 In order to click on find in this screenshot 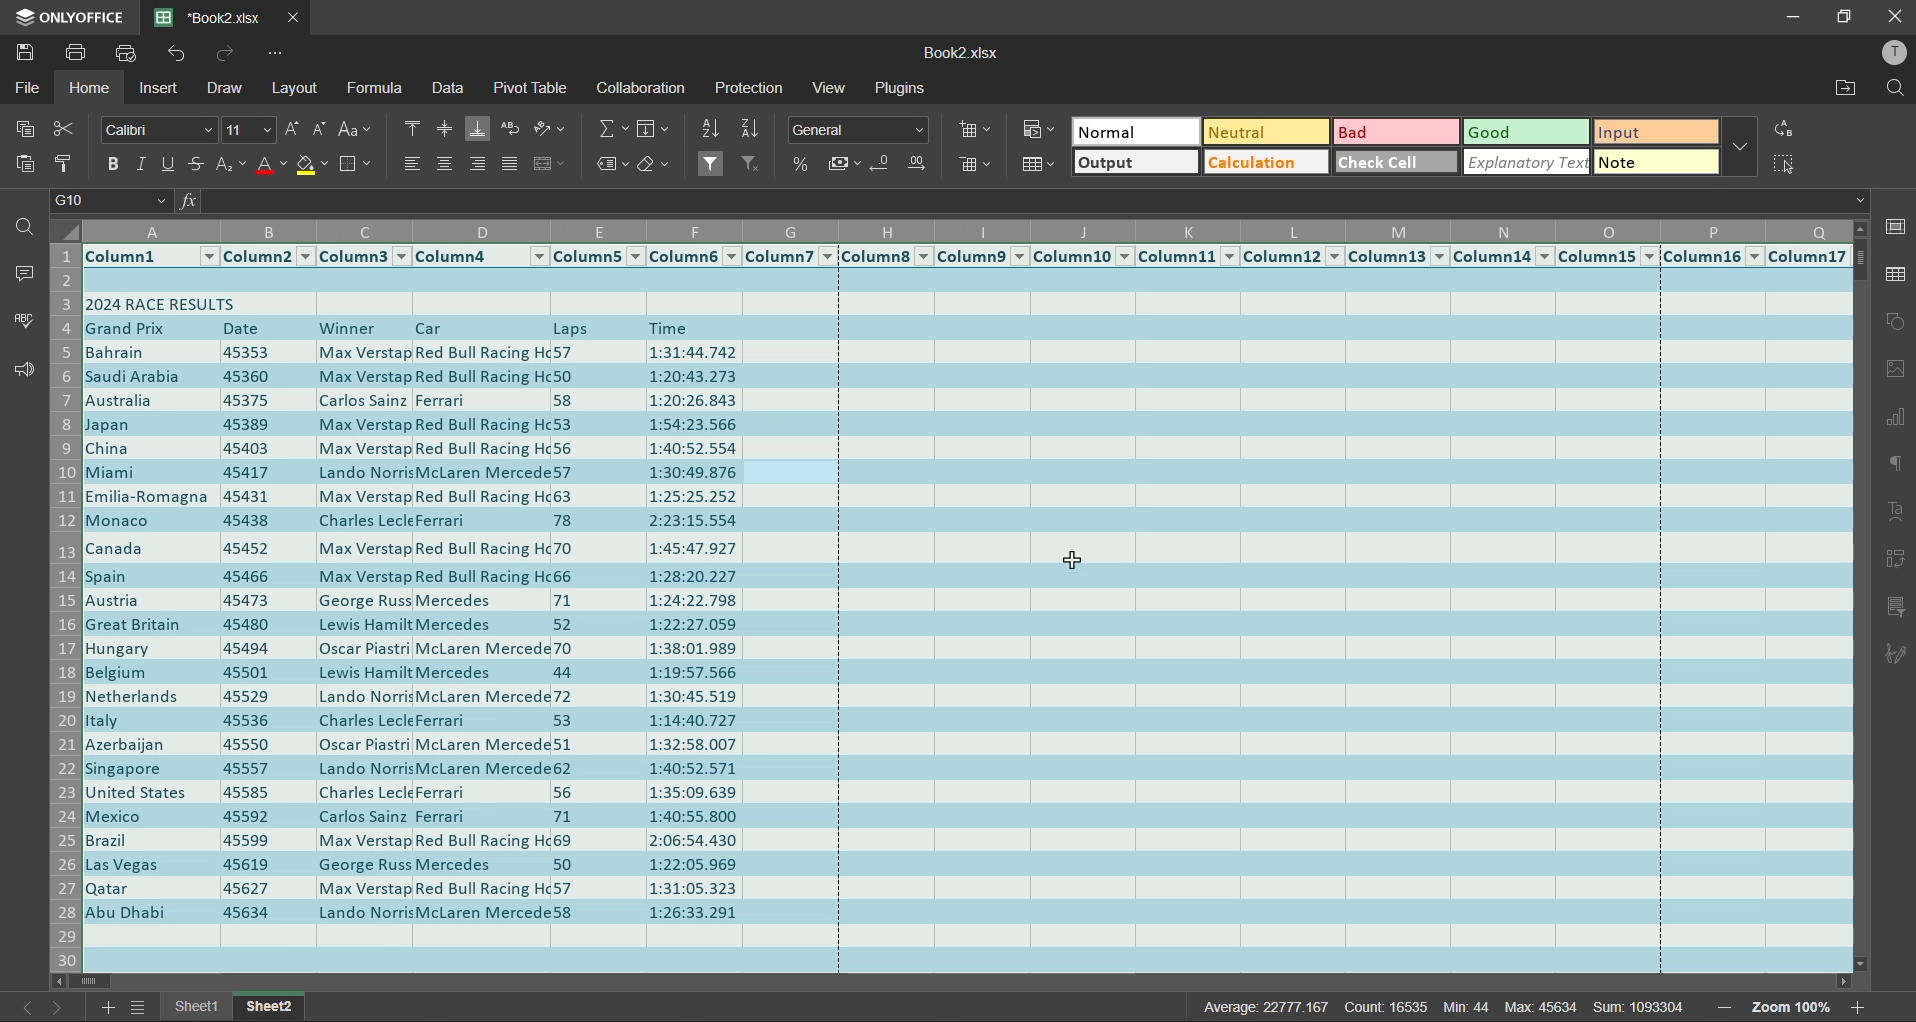, I will do `click(23, 228)`.